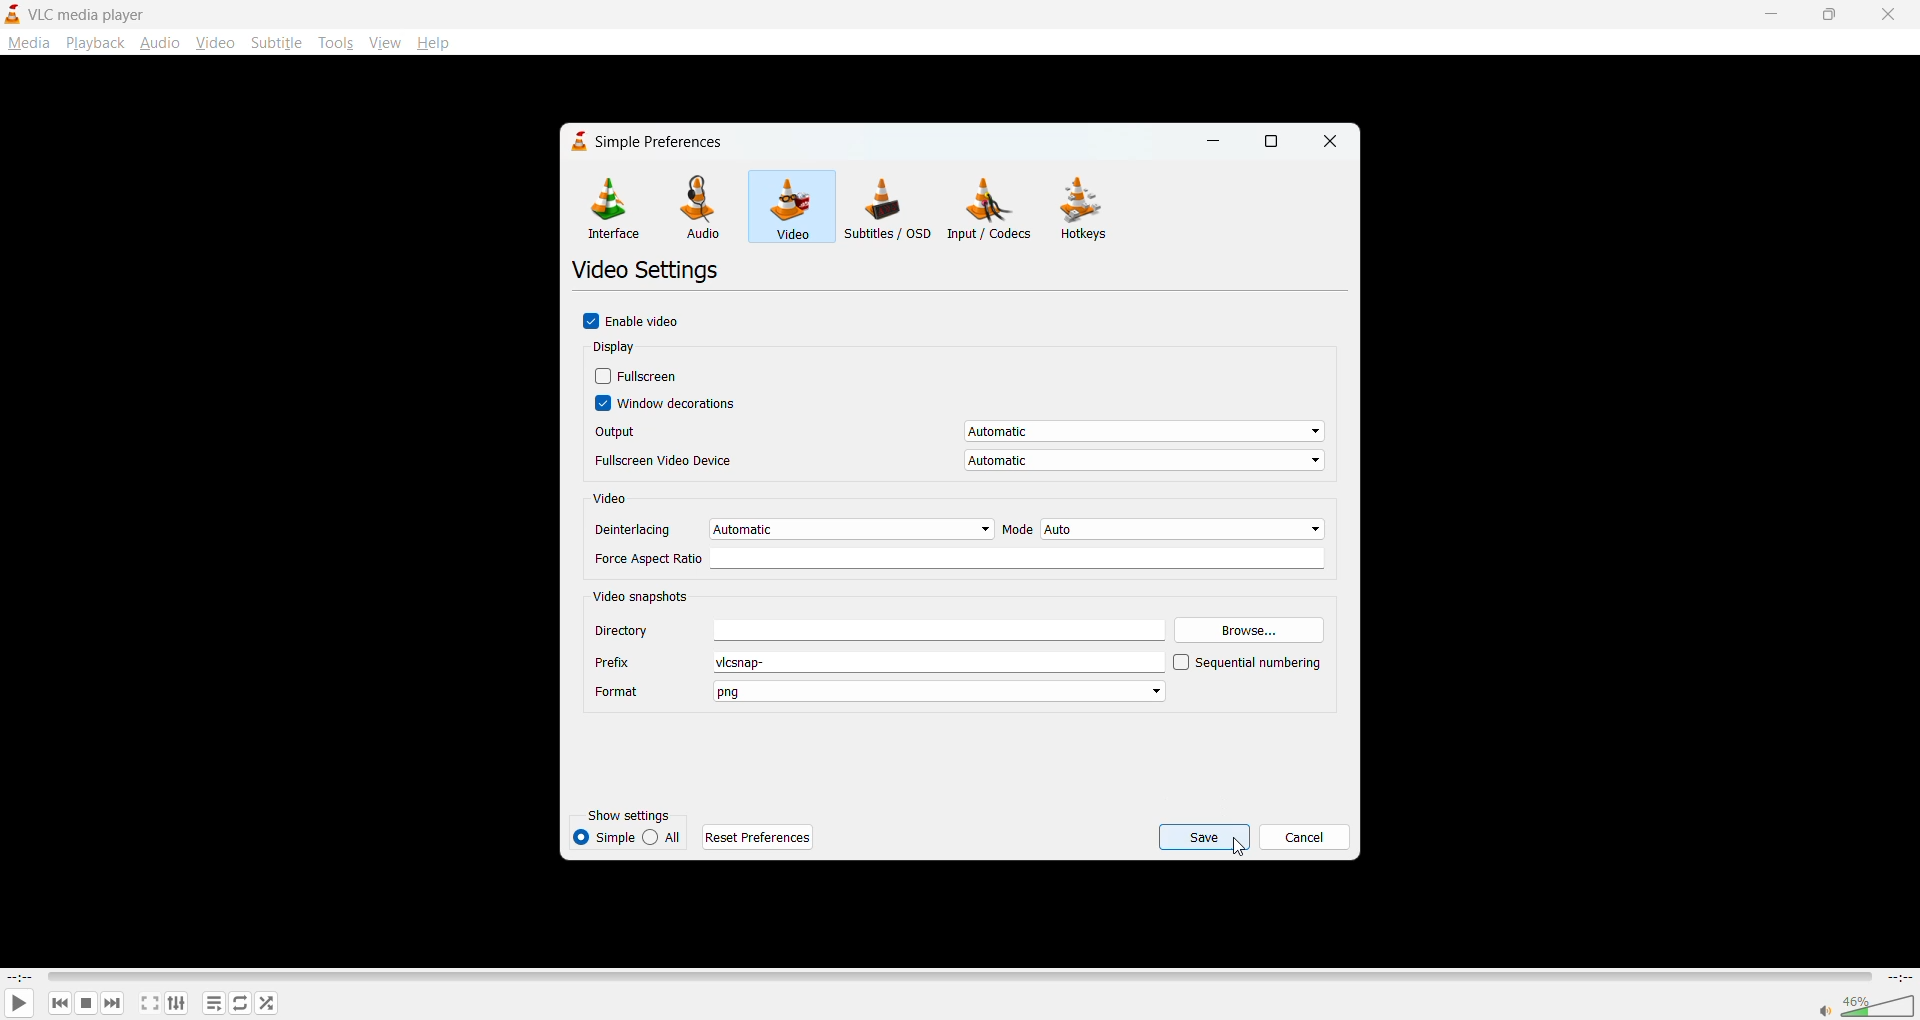  Describe the element at coordinates (644, 141) in the screenshot. I see `simple preferences` at that location.